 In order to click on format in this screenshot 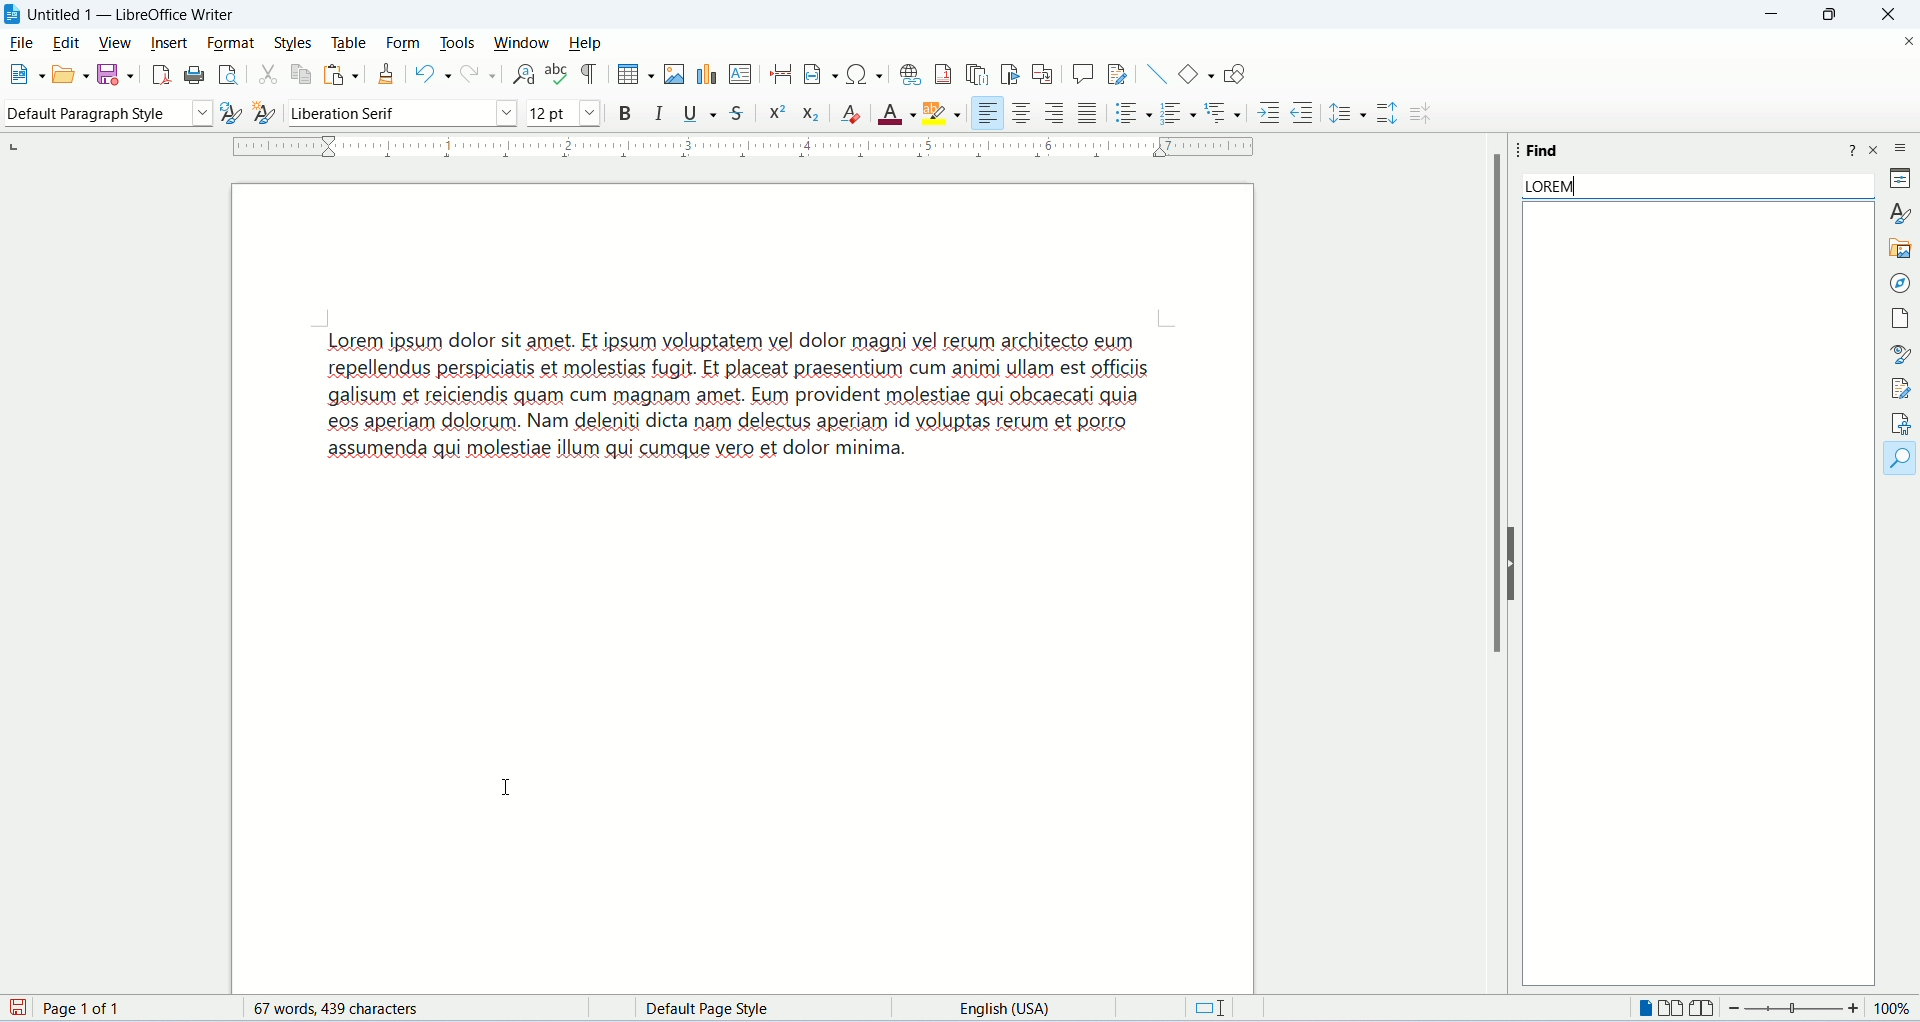, I will do `click(228, 43)`.